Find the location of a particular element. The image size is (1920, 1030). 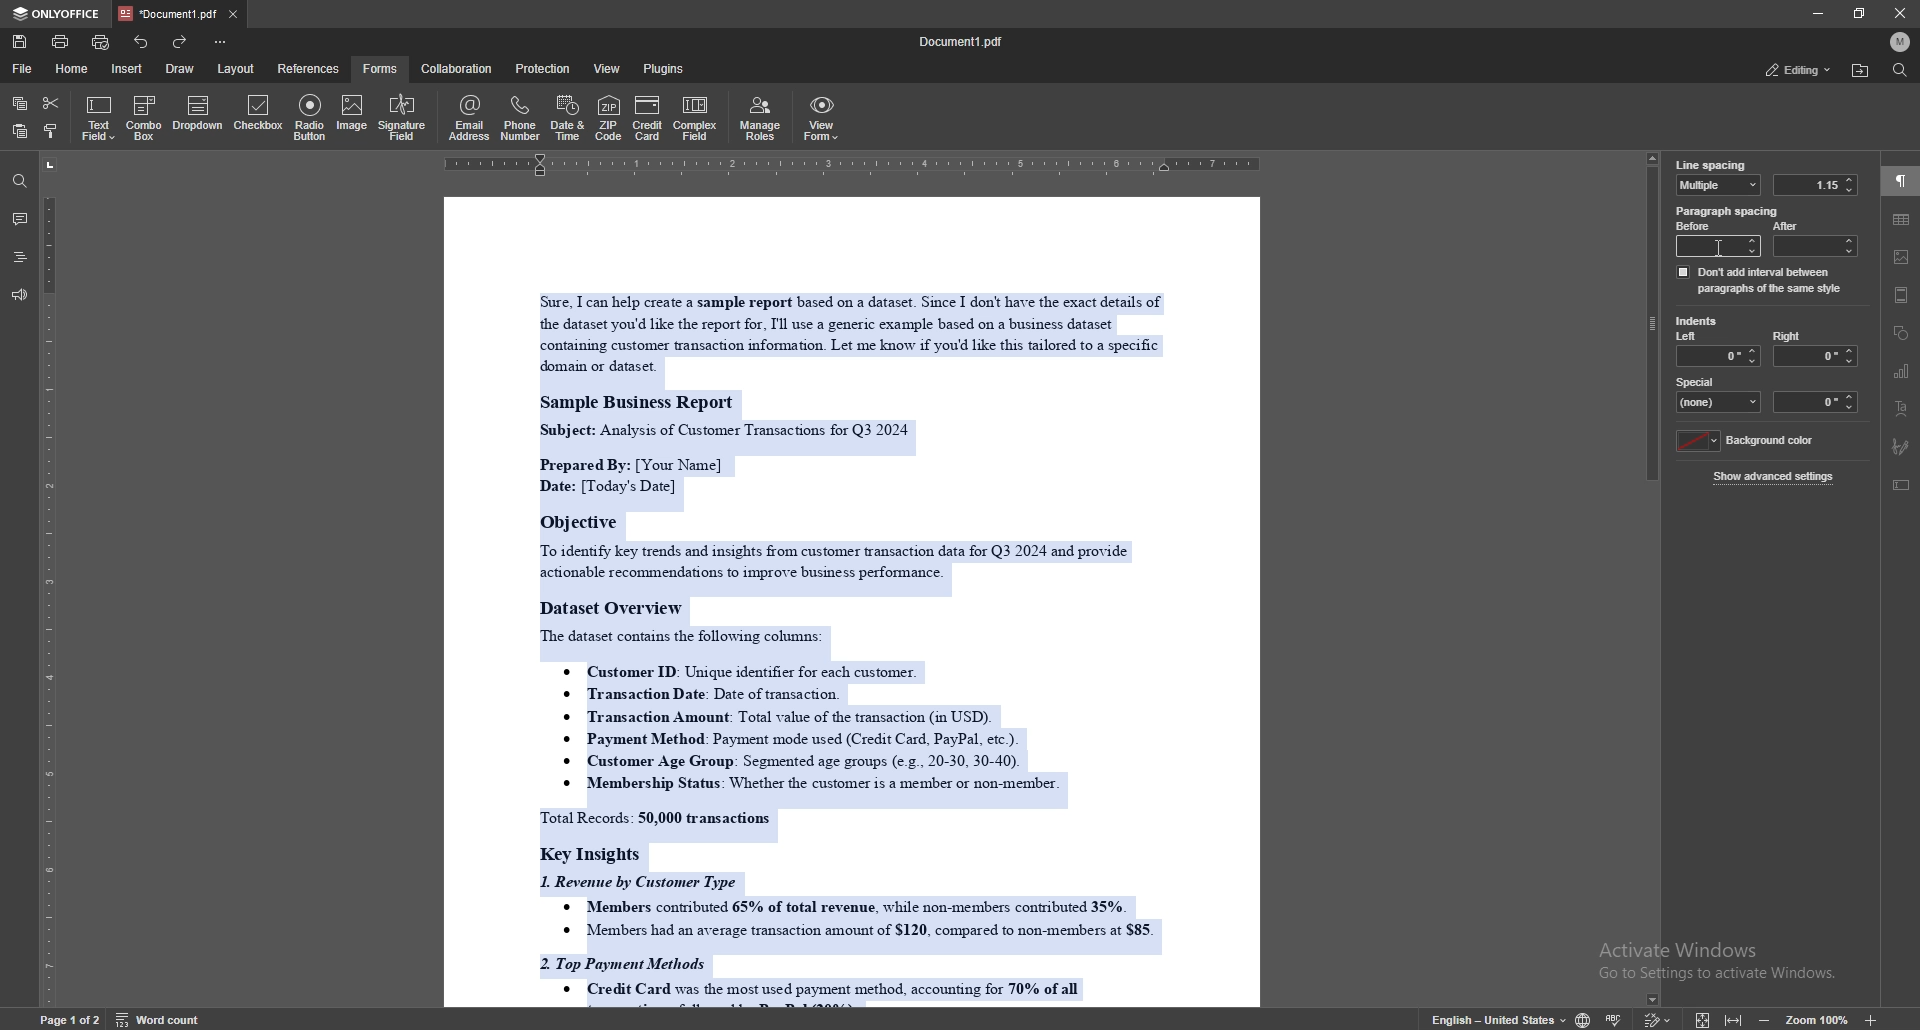

resize is located at coordinates (1860, 13).